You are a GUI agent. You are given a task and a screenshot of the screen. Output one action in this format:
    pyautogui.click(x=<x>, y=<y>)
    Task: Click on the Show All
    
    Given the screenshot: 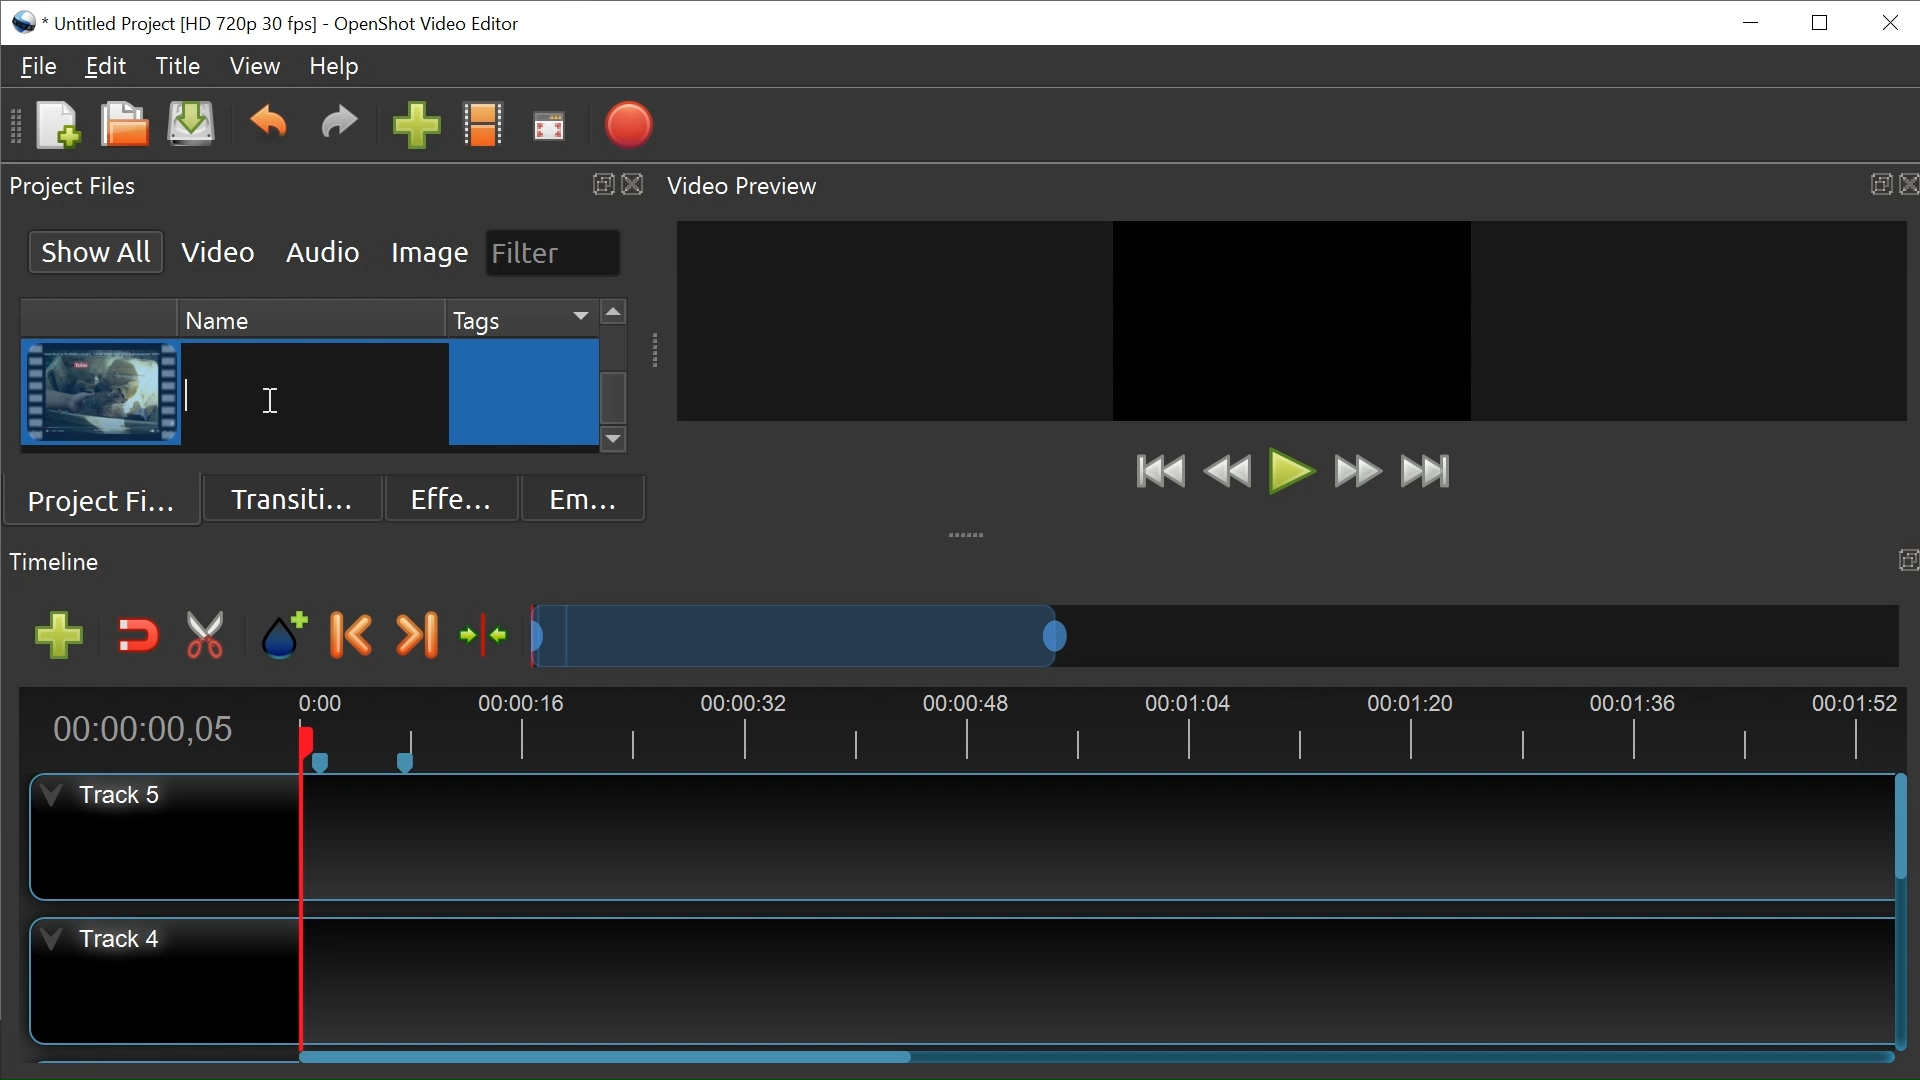 What is the action you would take?
    pyautogui.click(x=92, y=250)
    